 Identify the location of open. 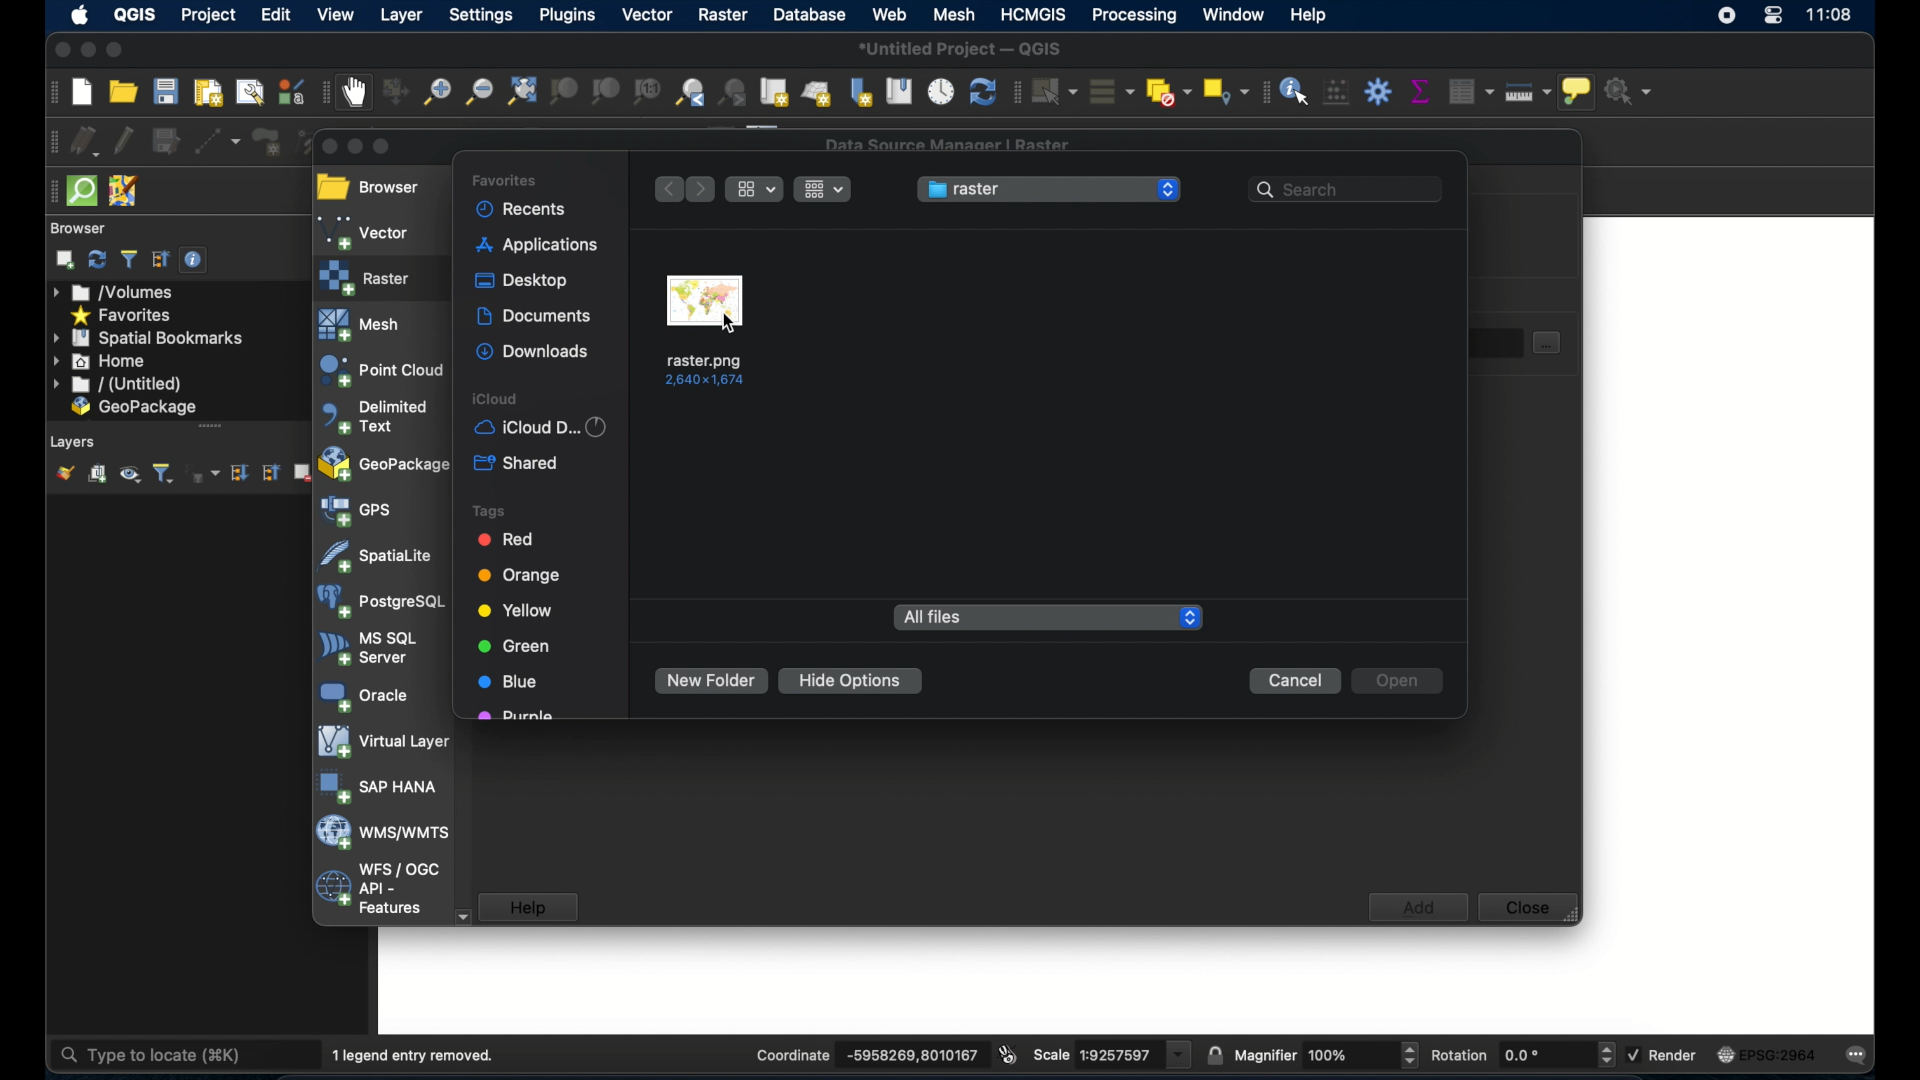
(1403, 682).